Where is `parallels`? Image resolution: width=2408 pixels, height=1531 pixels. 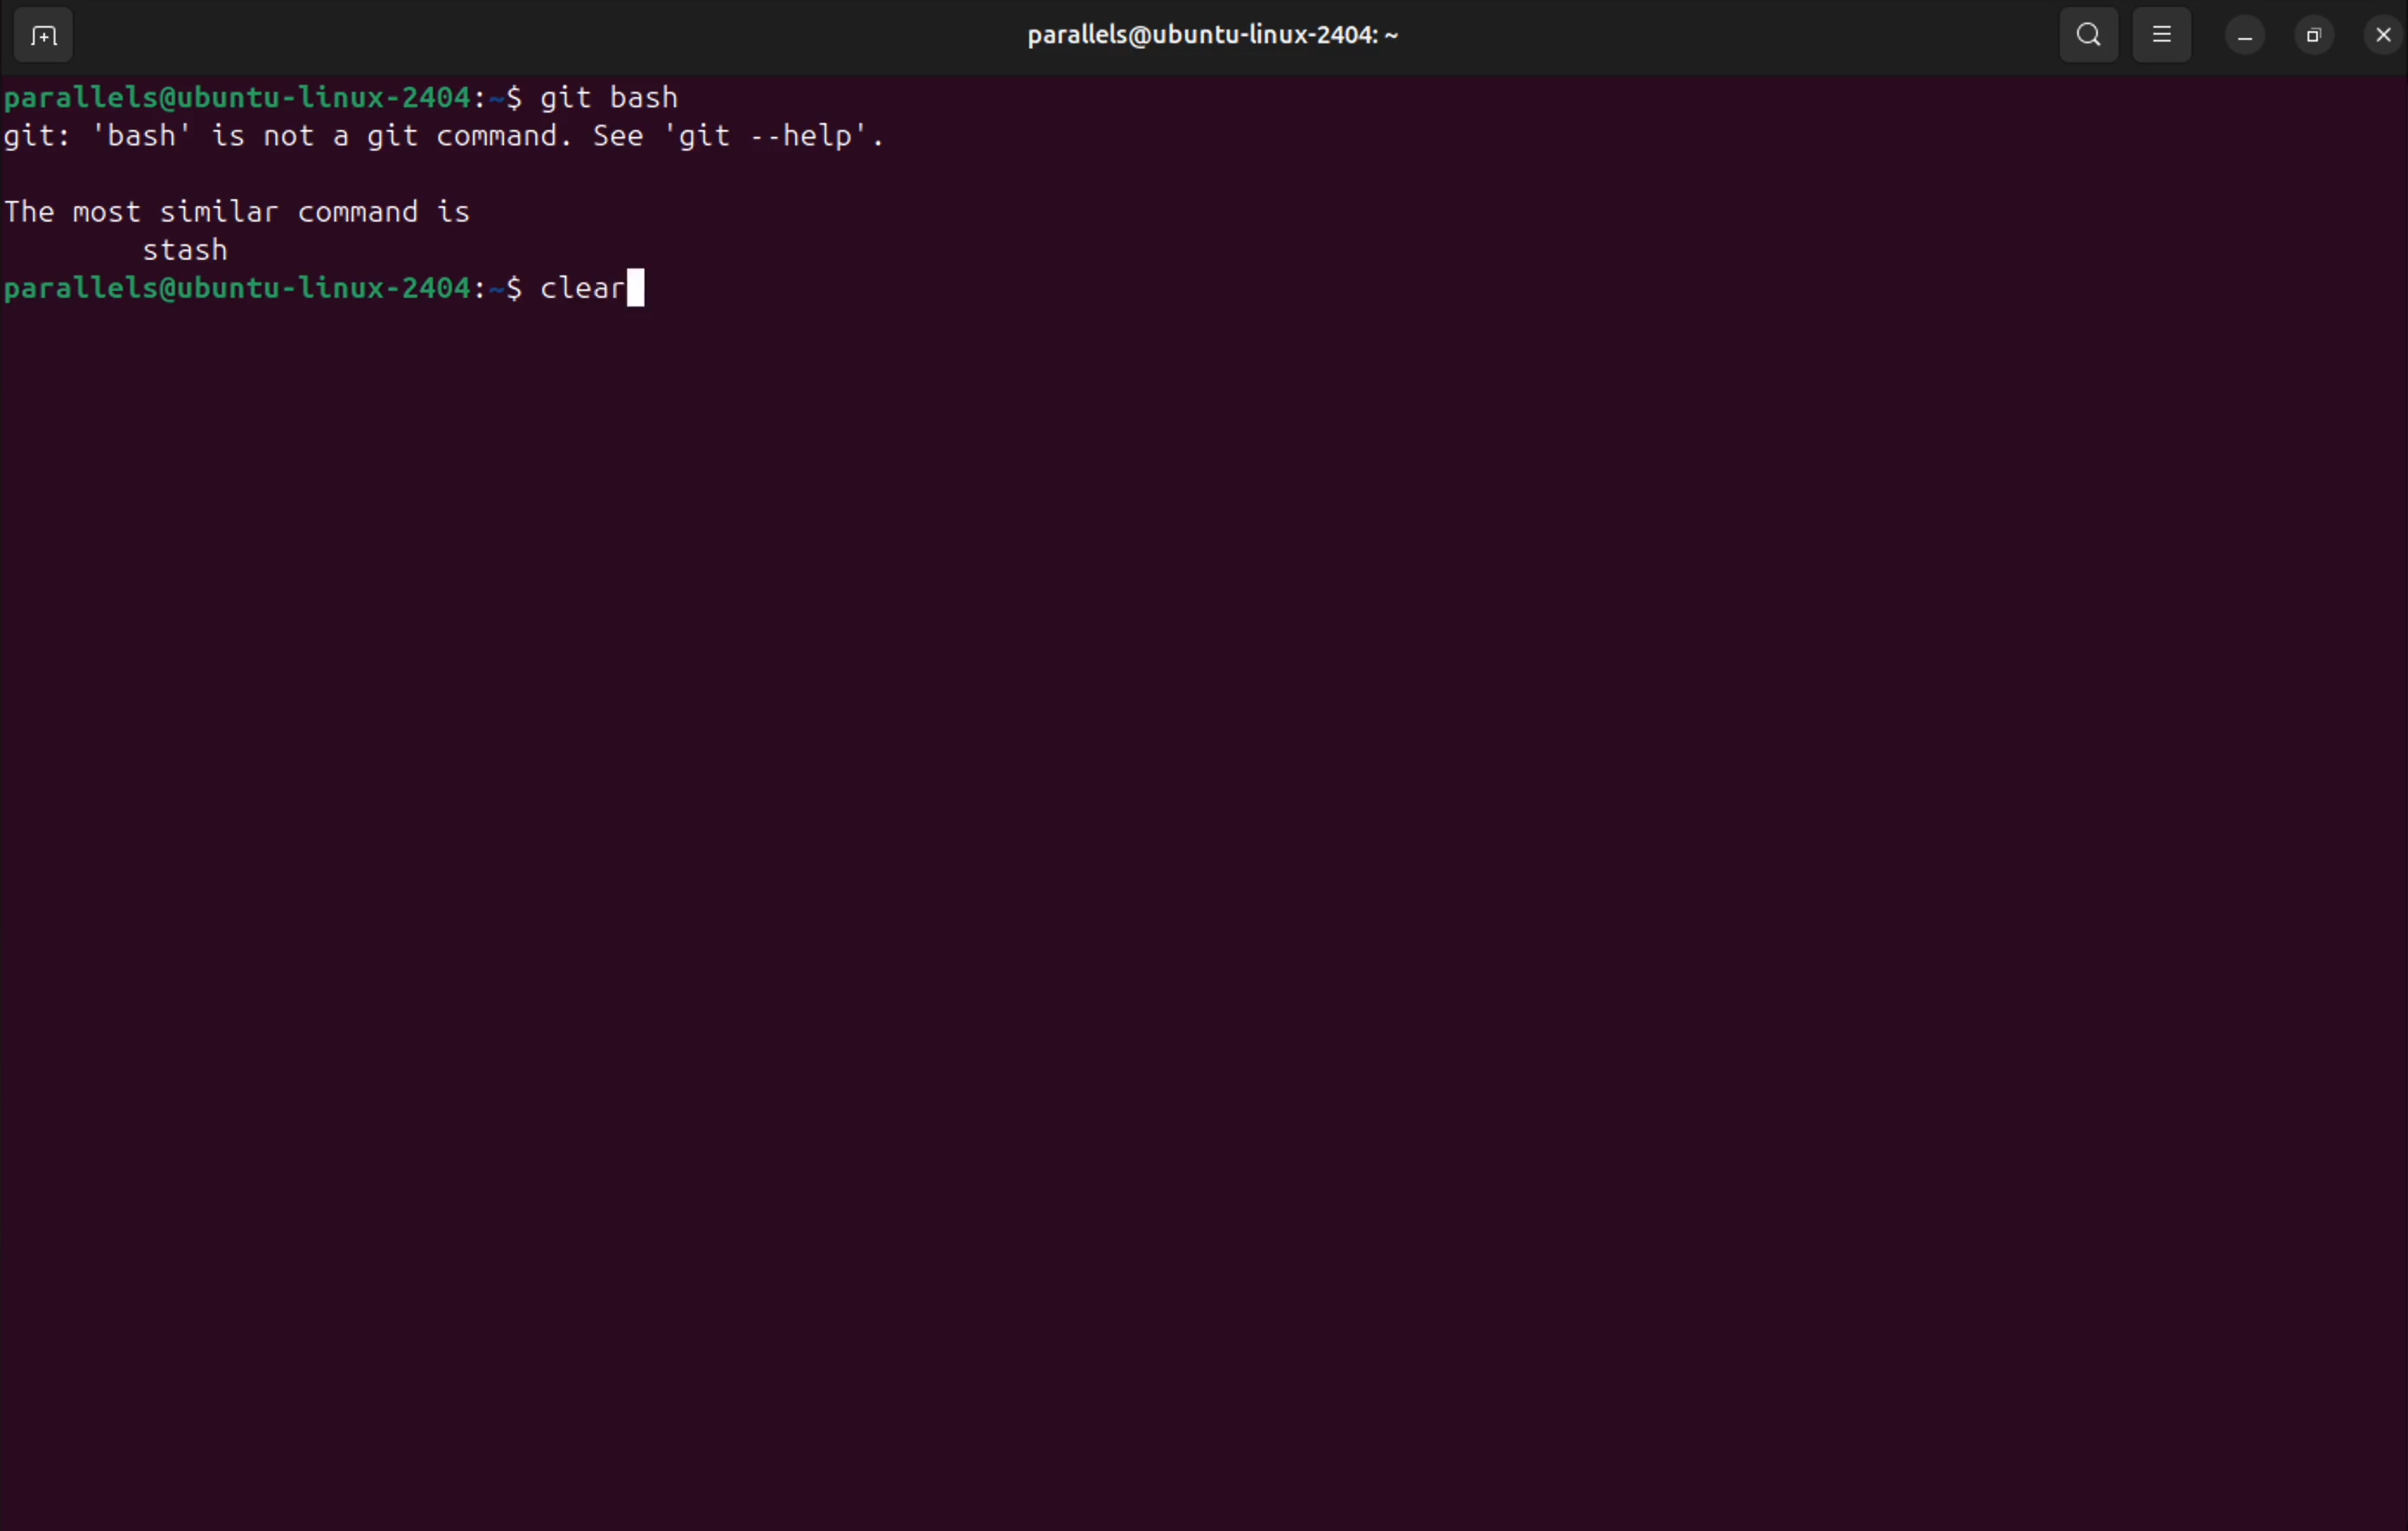 parallels is located at coordinates (1209, 39).